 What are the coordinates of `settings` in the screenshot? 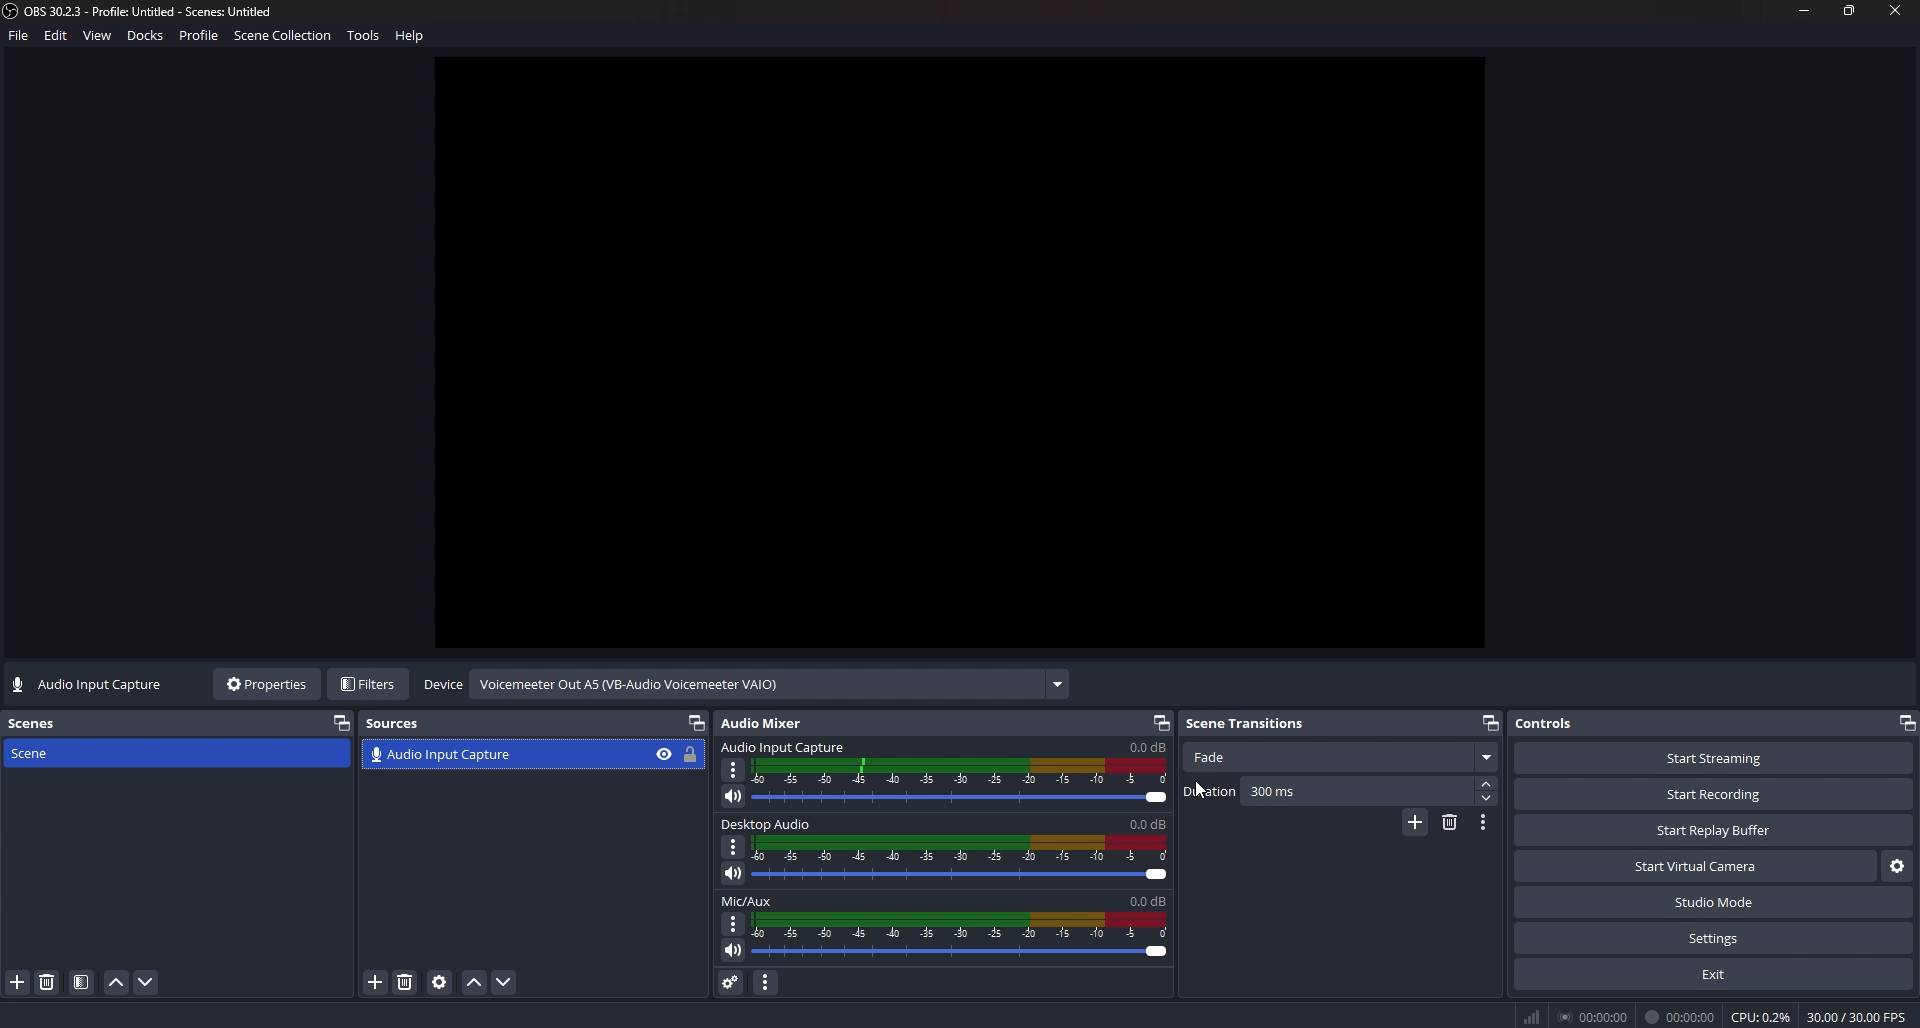 It's located at (1713, 939).